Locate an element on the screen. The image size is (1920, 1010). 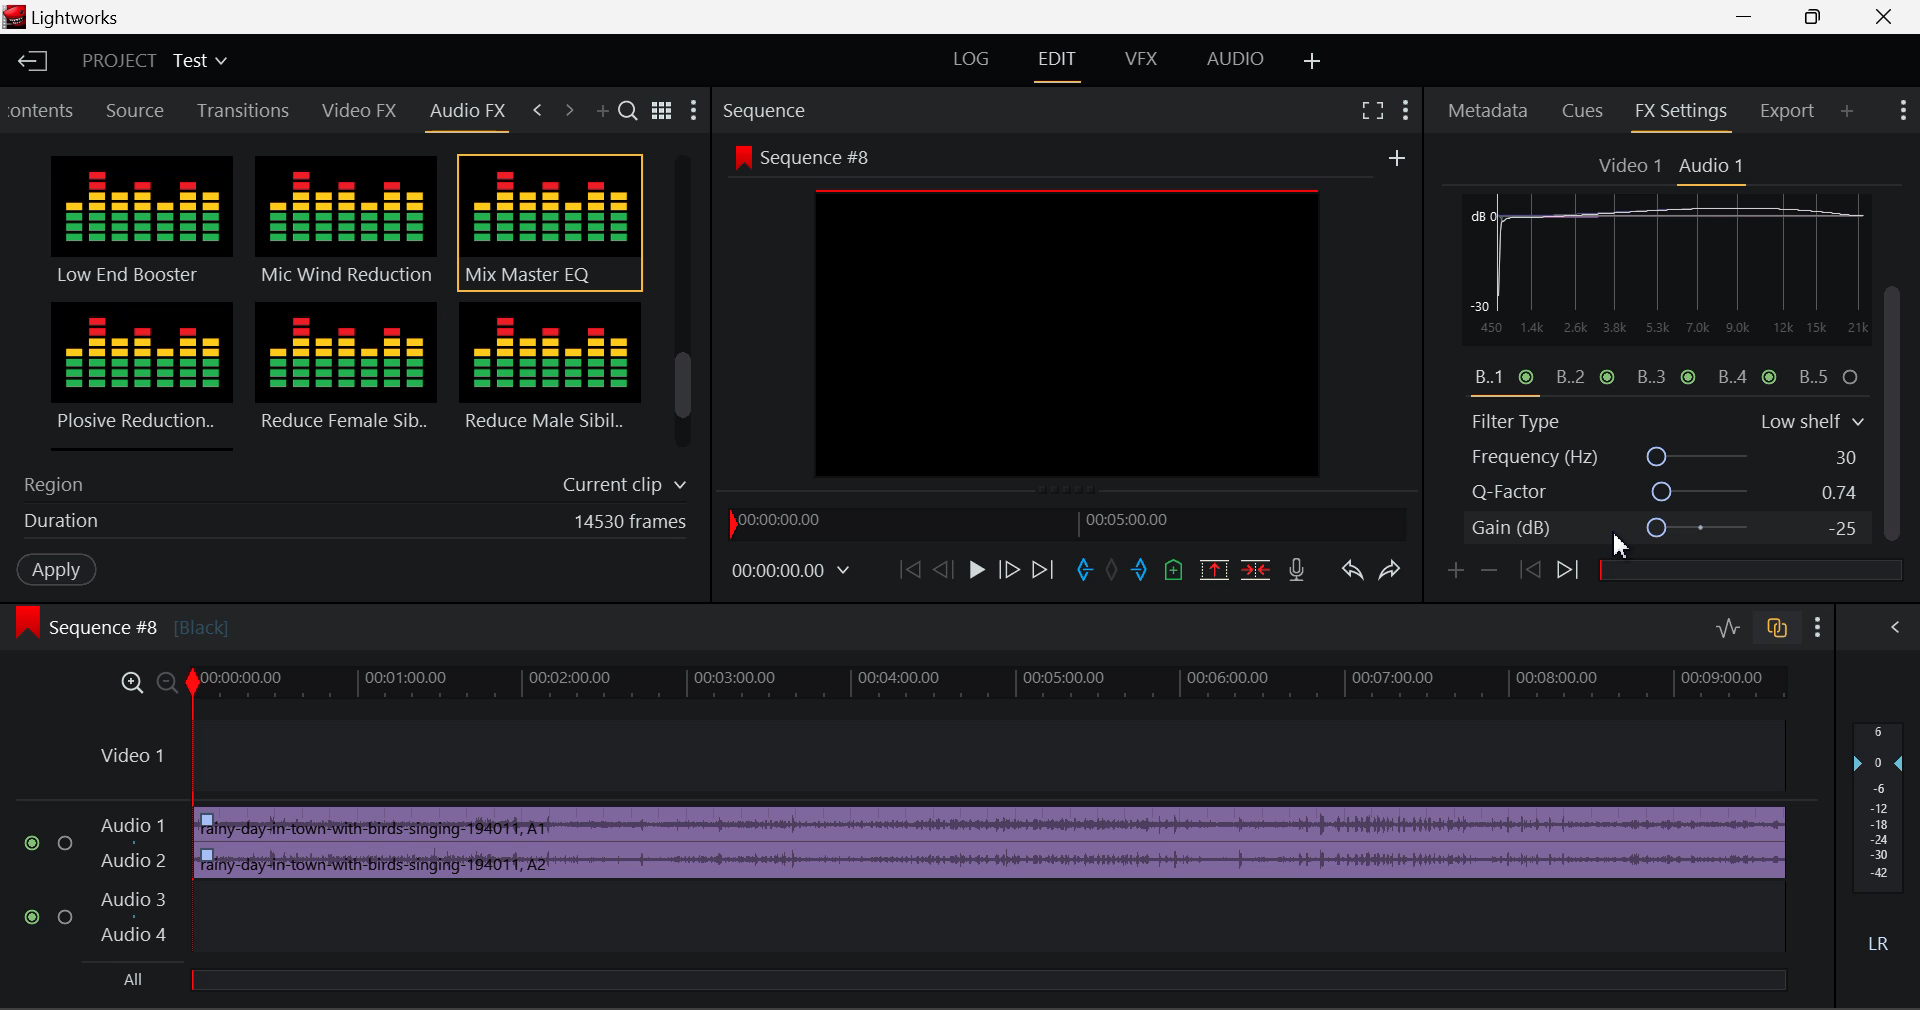
Mark Cue is located at coordinates (1172, 571).